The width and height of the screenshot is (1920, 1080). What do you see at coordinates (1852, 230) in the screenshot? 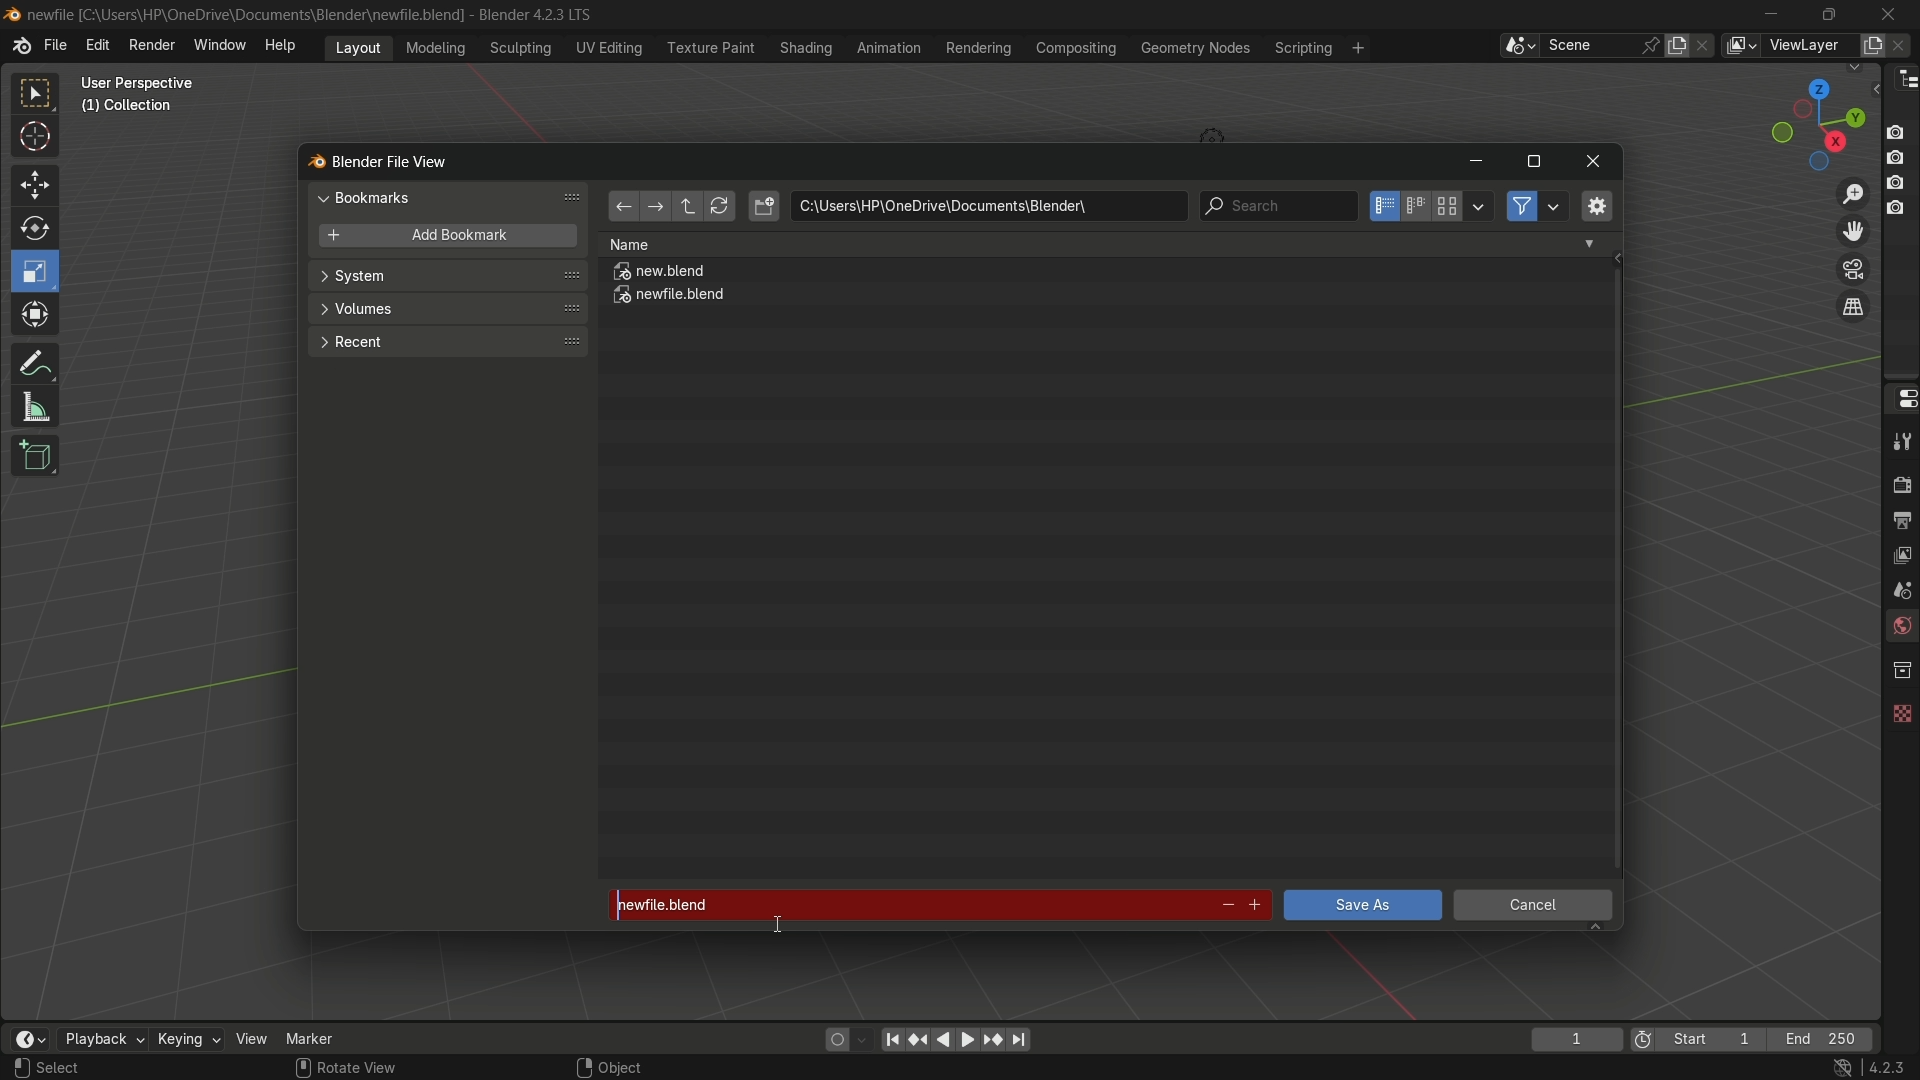
I see `move view layer` at bounding box center [1852, 230].